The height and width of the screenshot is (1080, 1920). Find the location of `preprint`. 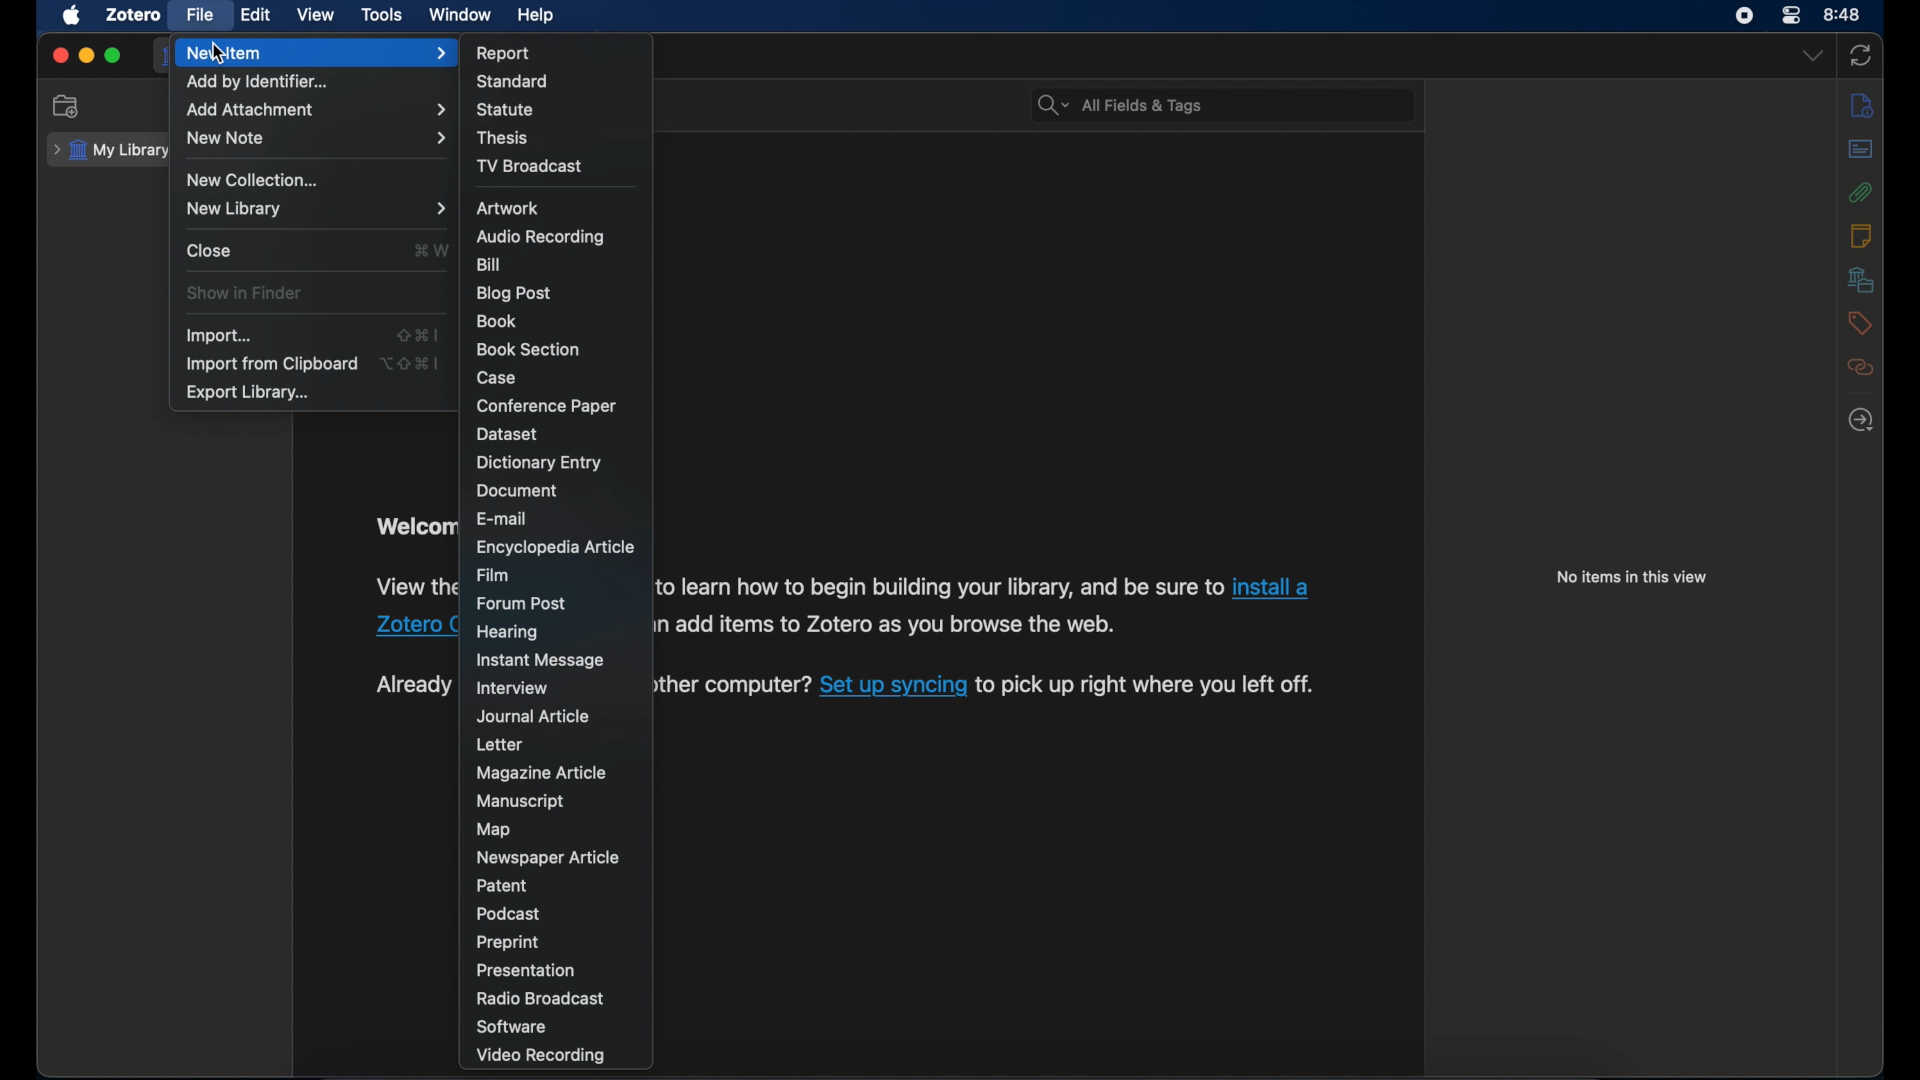

preprint is located at coordinates (509, 943).